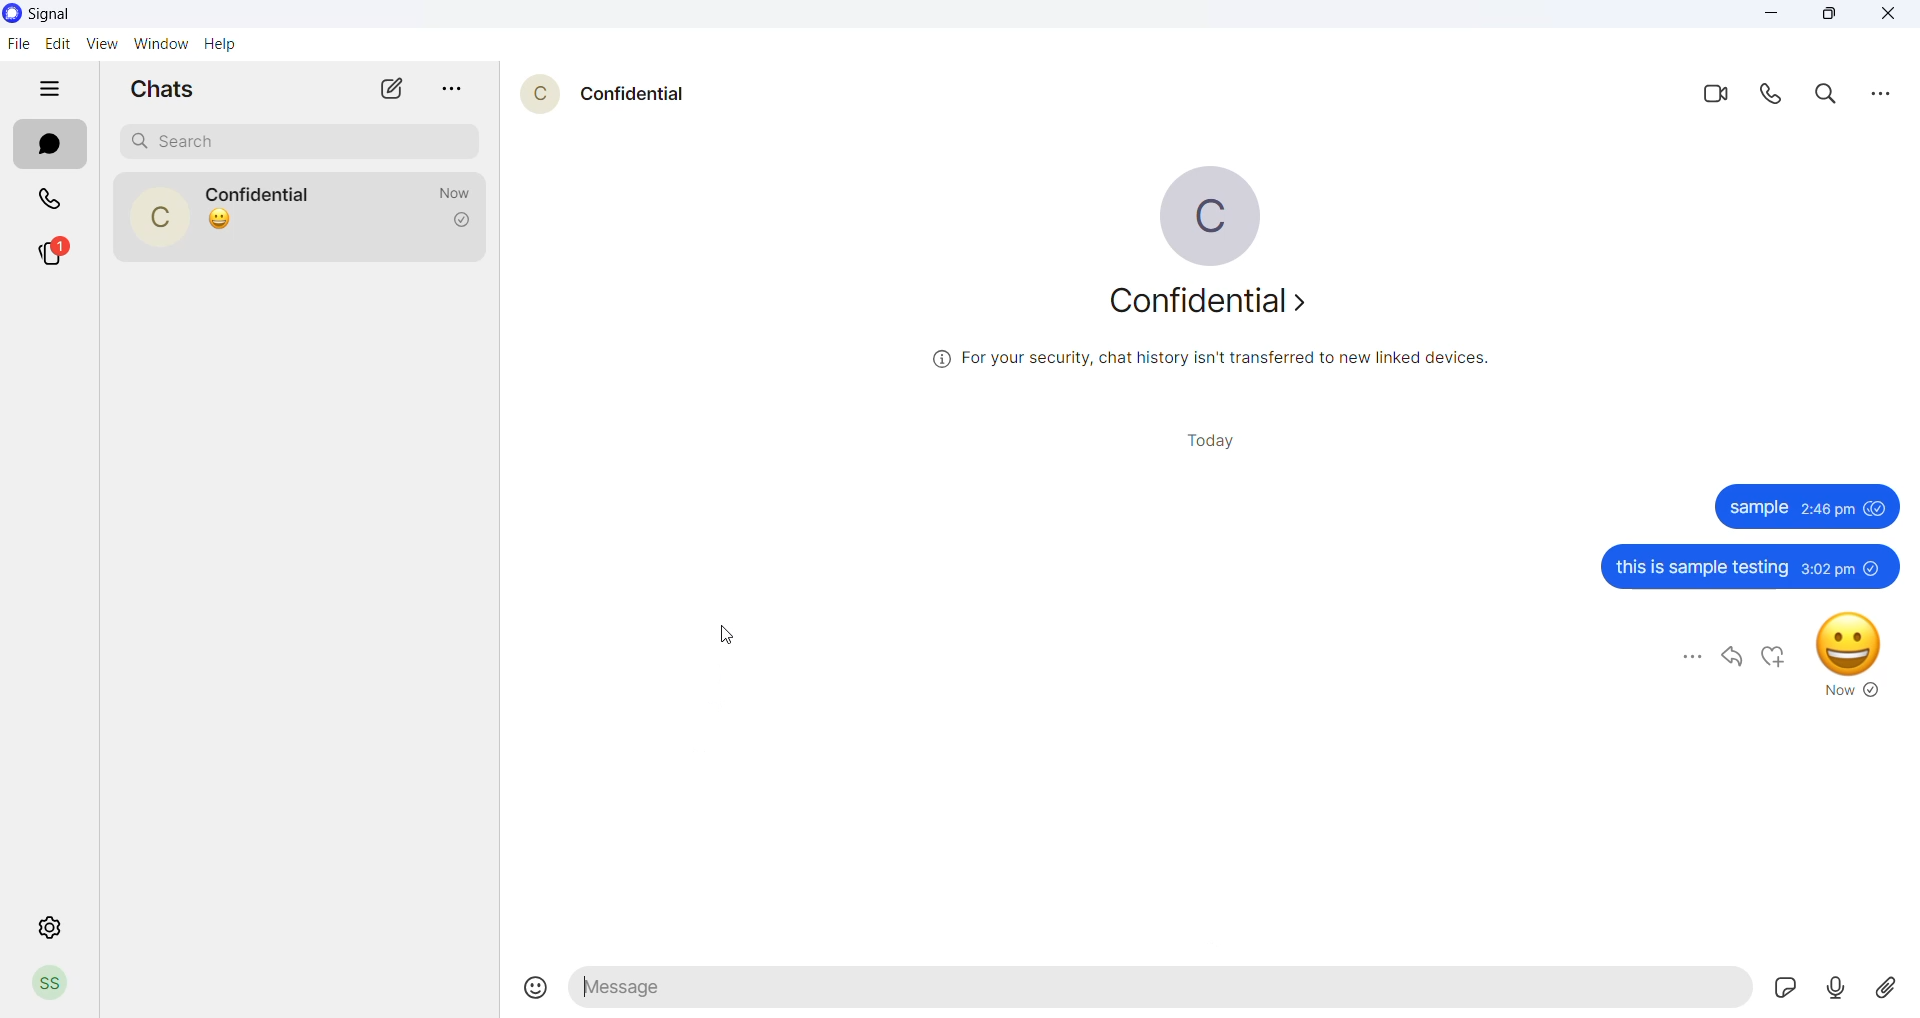 This screenshot has width=1920, height=1018. What do you see at coordinates (1209, 360) in the screenshot?
I see `security related text` at bounding box center [1209, 360].